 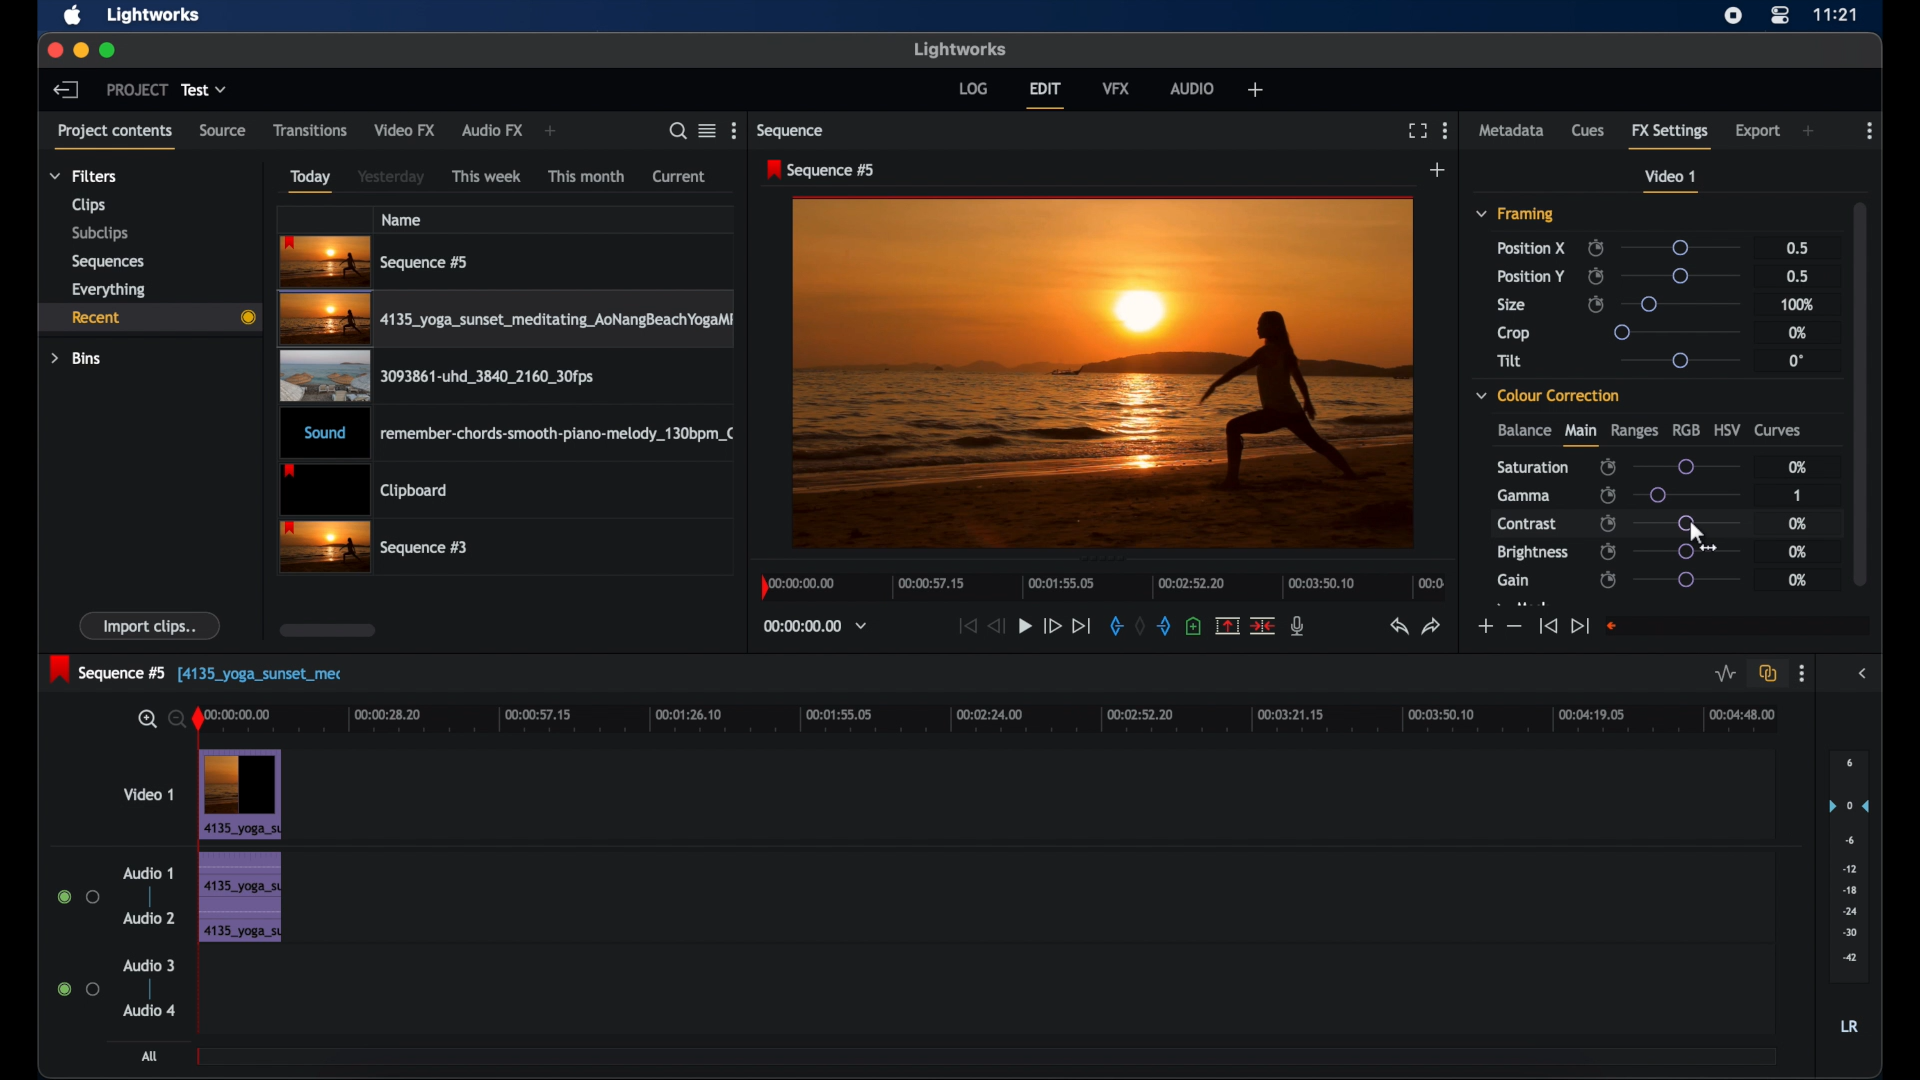 What do you see at coordinates (1836, 14) in the screenshot?
I see `time` at bounding box center [1836, 14].